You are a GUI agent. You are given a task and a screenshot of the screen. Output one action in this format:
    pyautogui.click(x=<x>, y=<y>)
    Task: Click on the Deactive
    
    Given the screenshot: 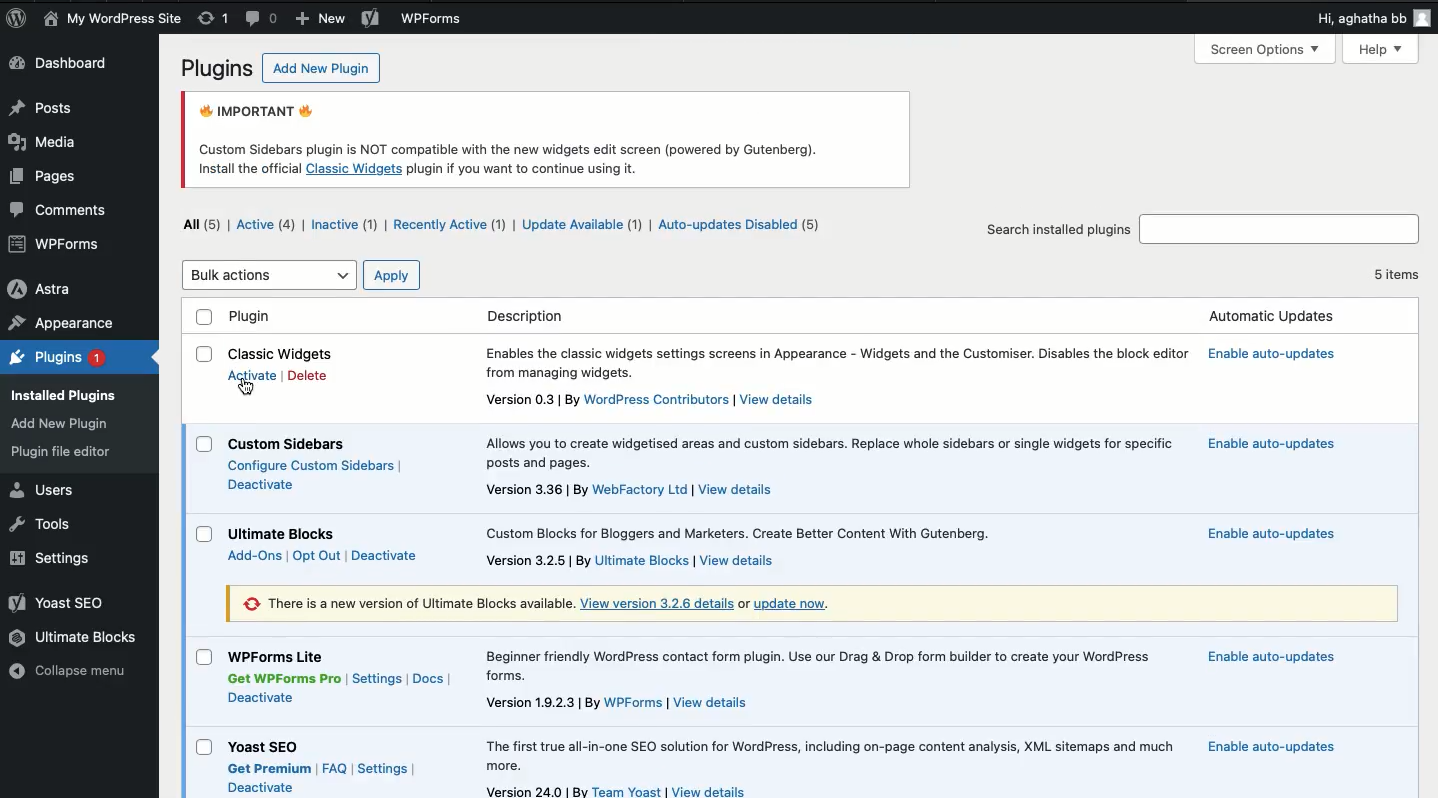 What is the action you would take?
    pyautogui.click(x=261, y=788)
    